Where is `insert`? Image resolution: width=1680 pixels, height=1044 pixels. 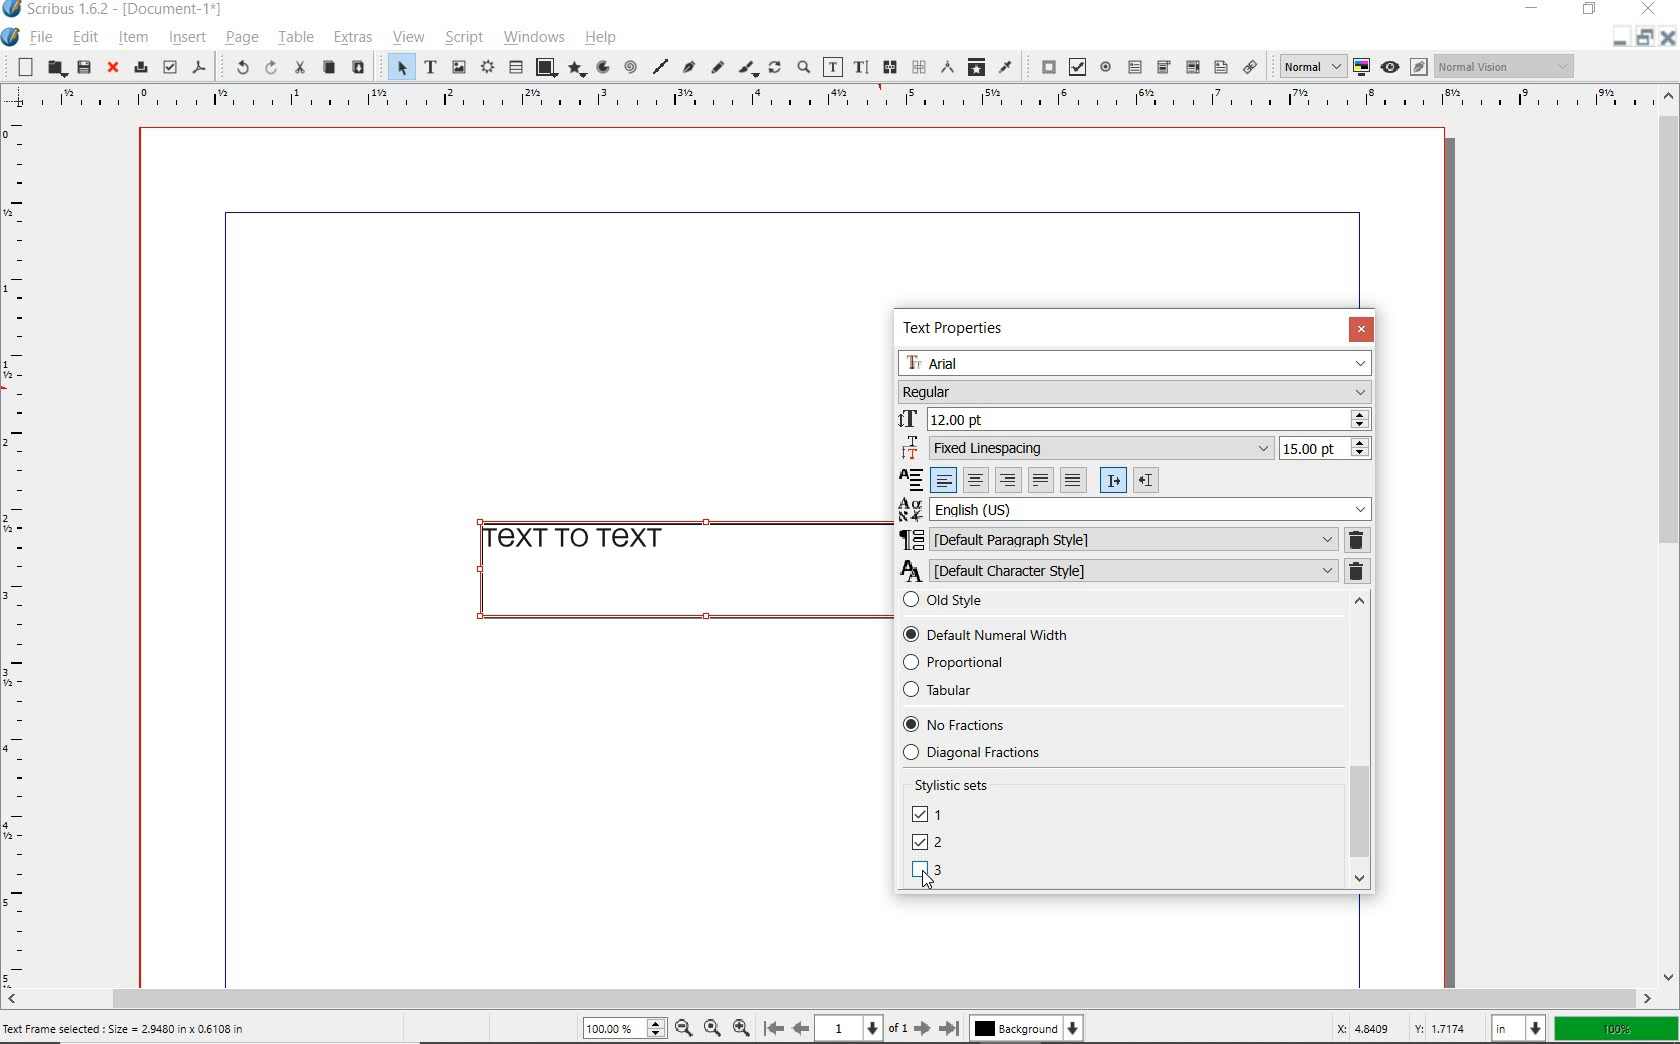
insert is located at coordinates (187, 39).